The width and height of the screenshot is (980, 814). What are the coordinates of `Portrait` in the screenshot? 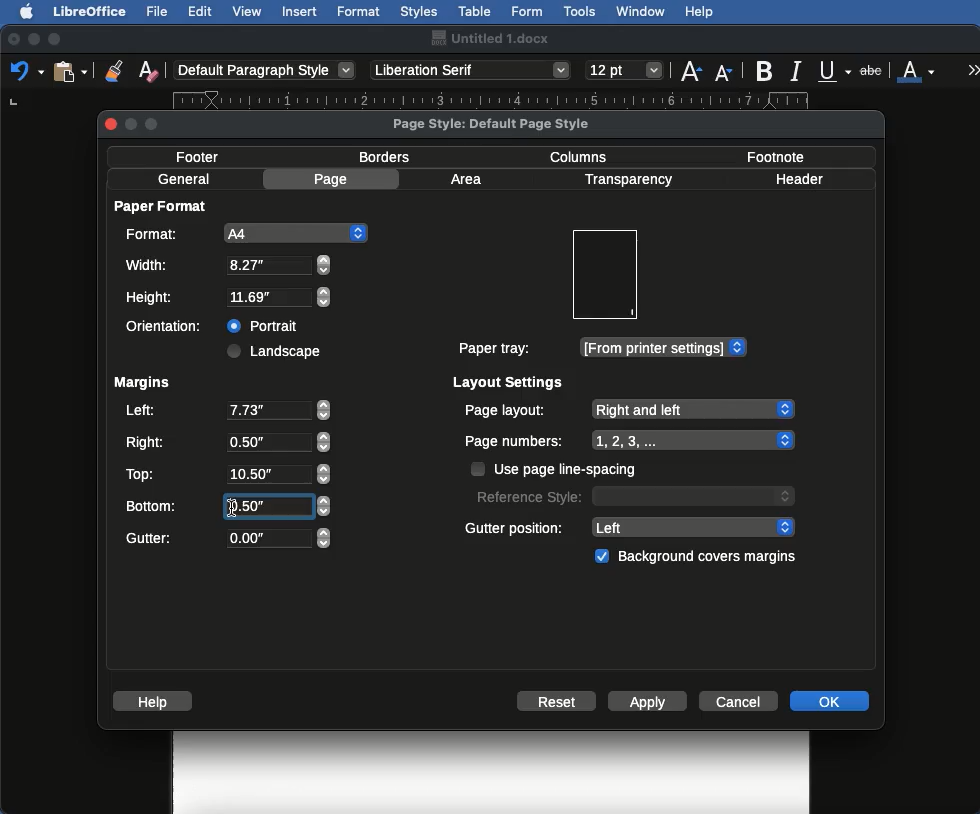 It's located at (265, 323).